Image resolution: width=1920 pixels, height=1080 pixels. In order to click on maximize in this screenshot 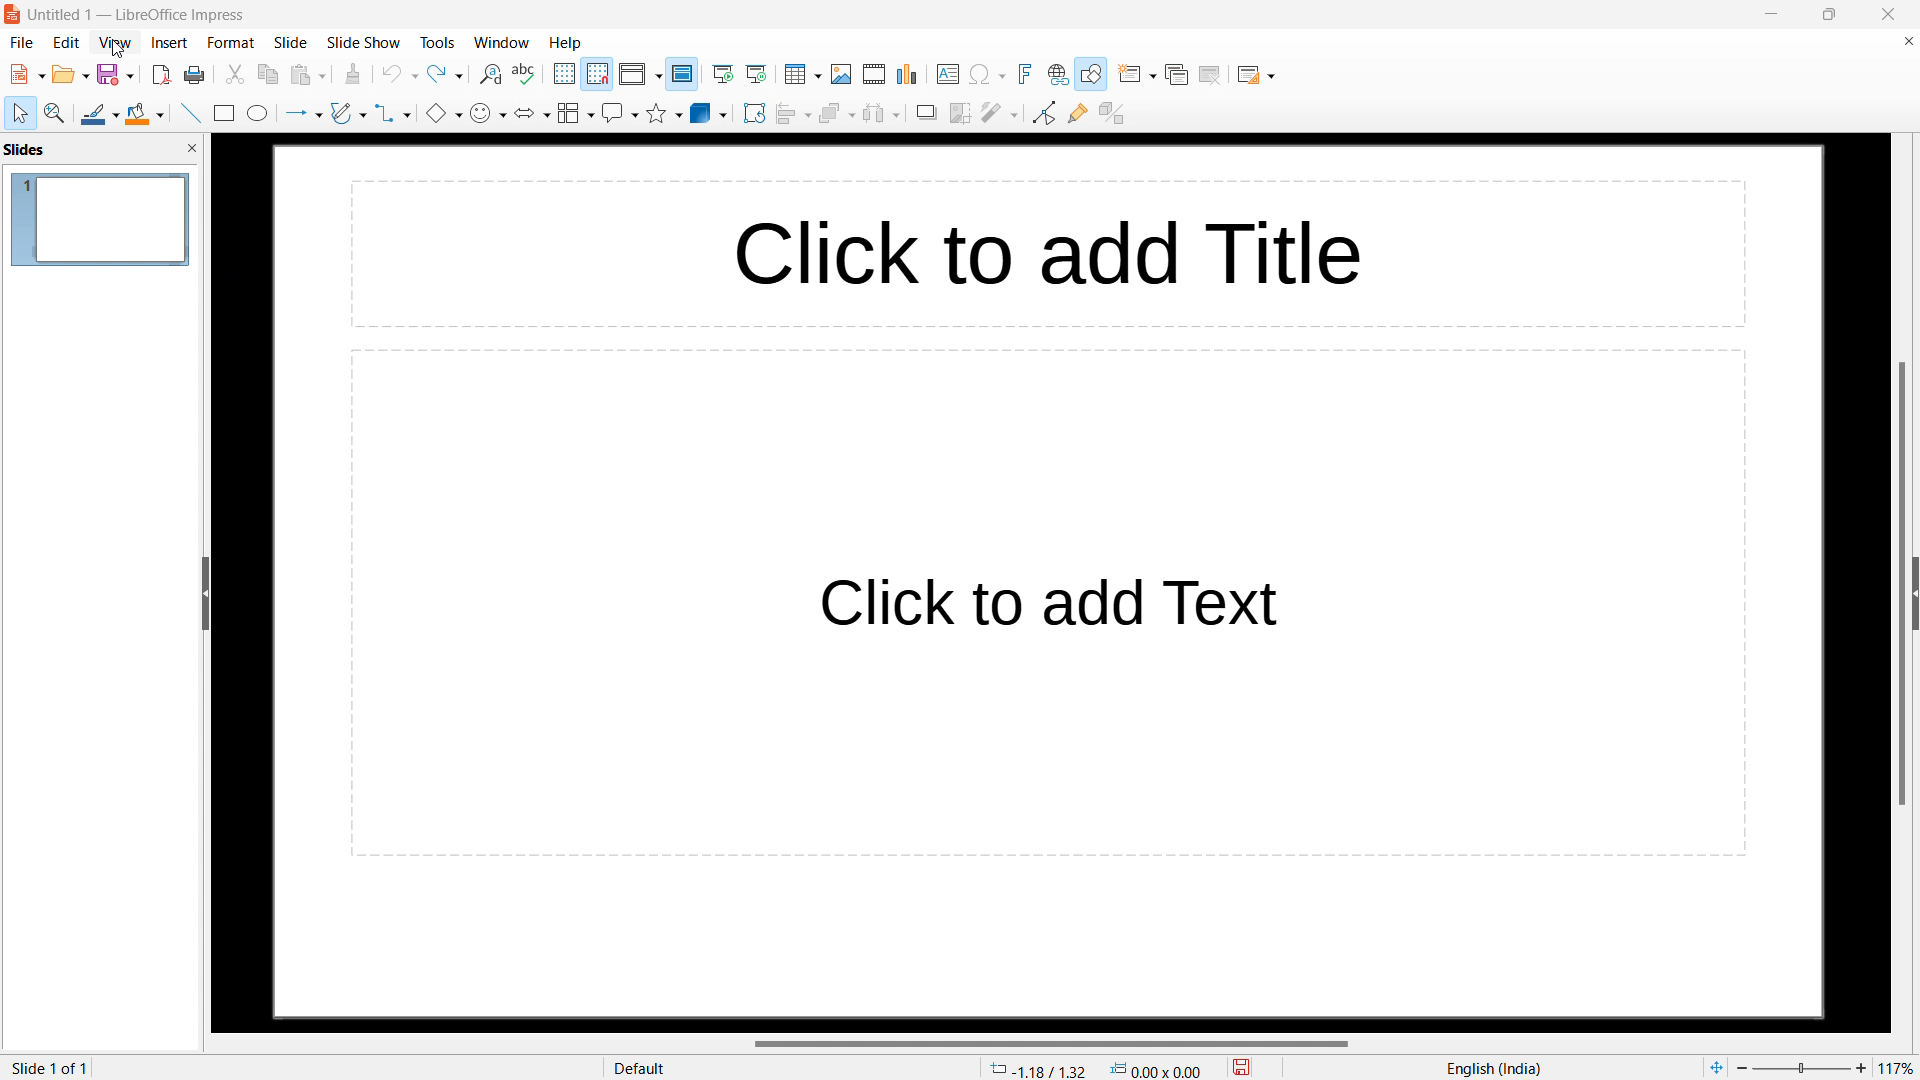, I will do `click(1828, 14)`.